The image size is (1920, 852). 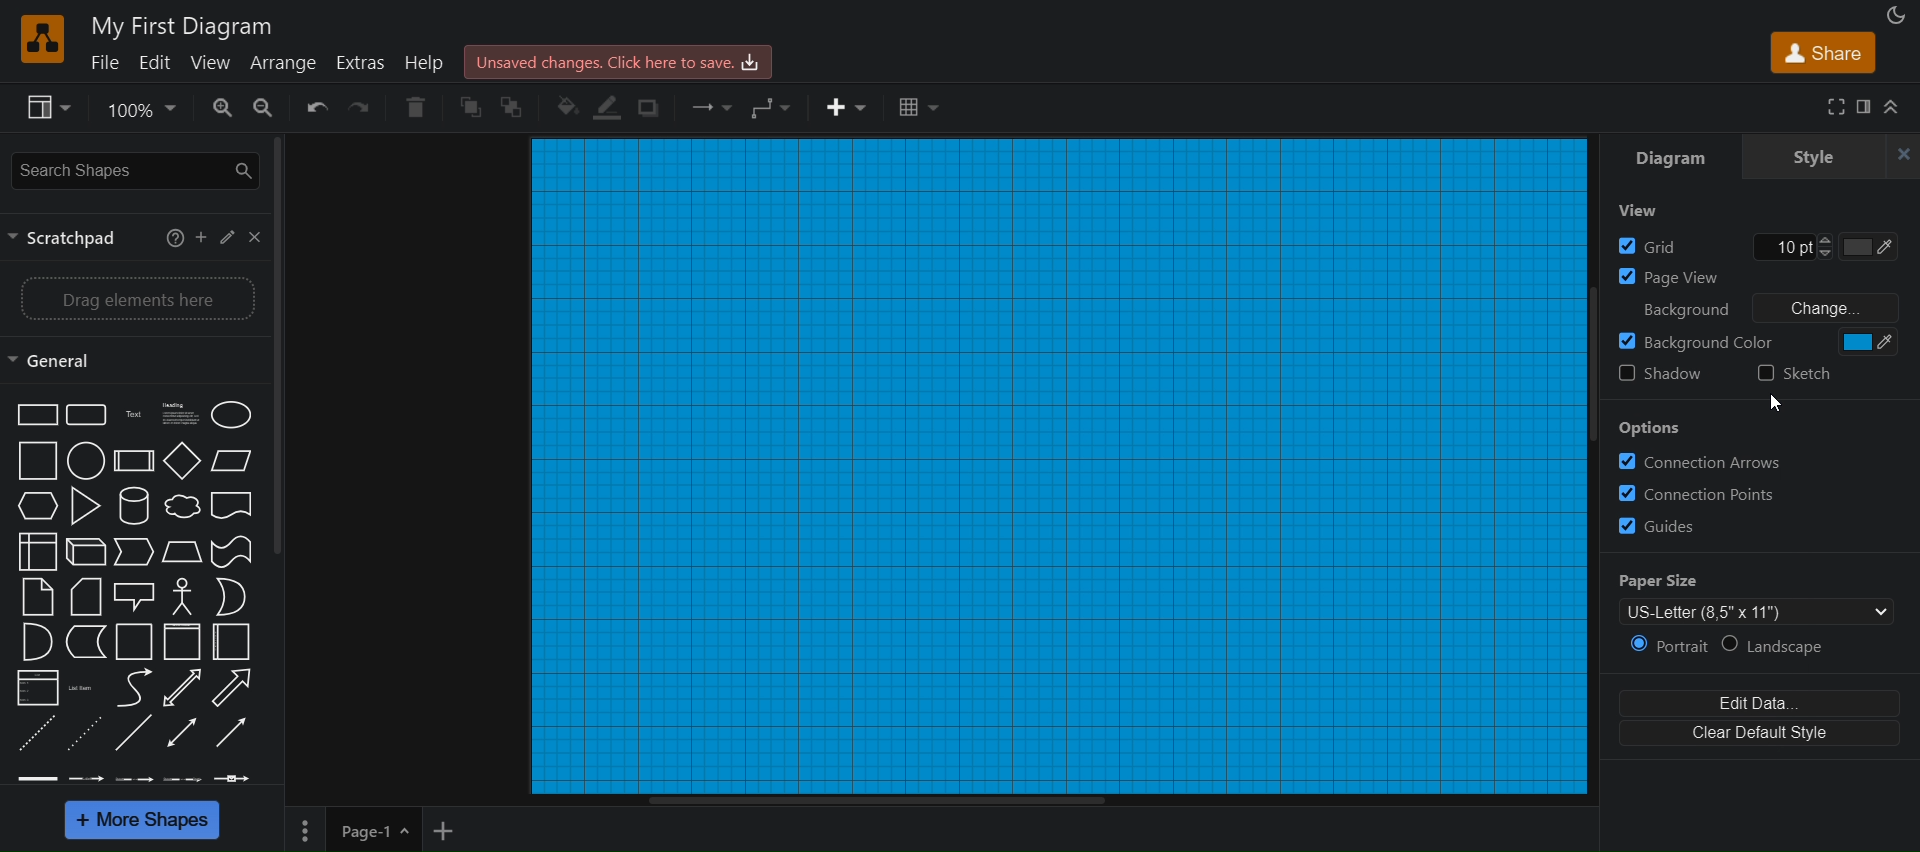 I want to click on file, so click(x=106, y=65).